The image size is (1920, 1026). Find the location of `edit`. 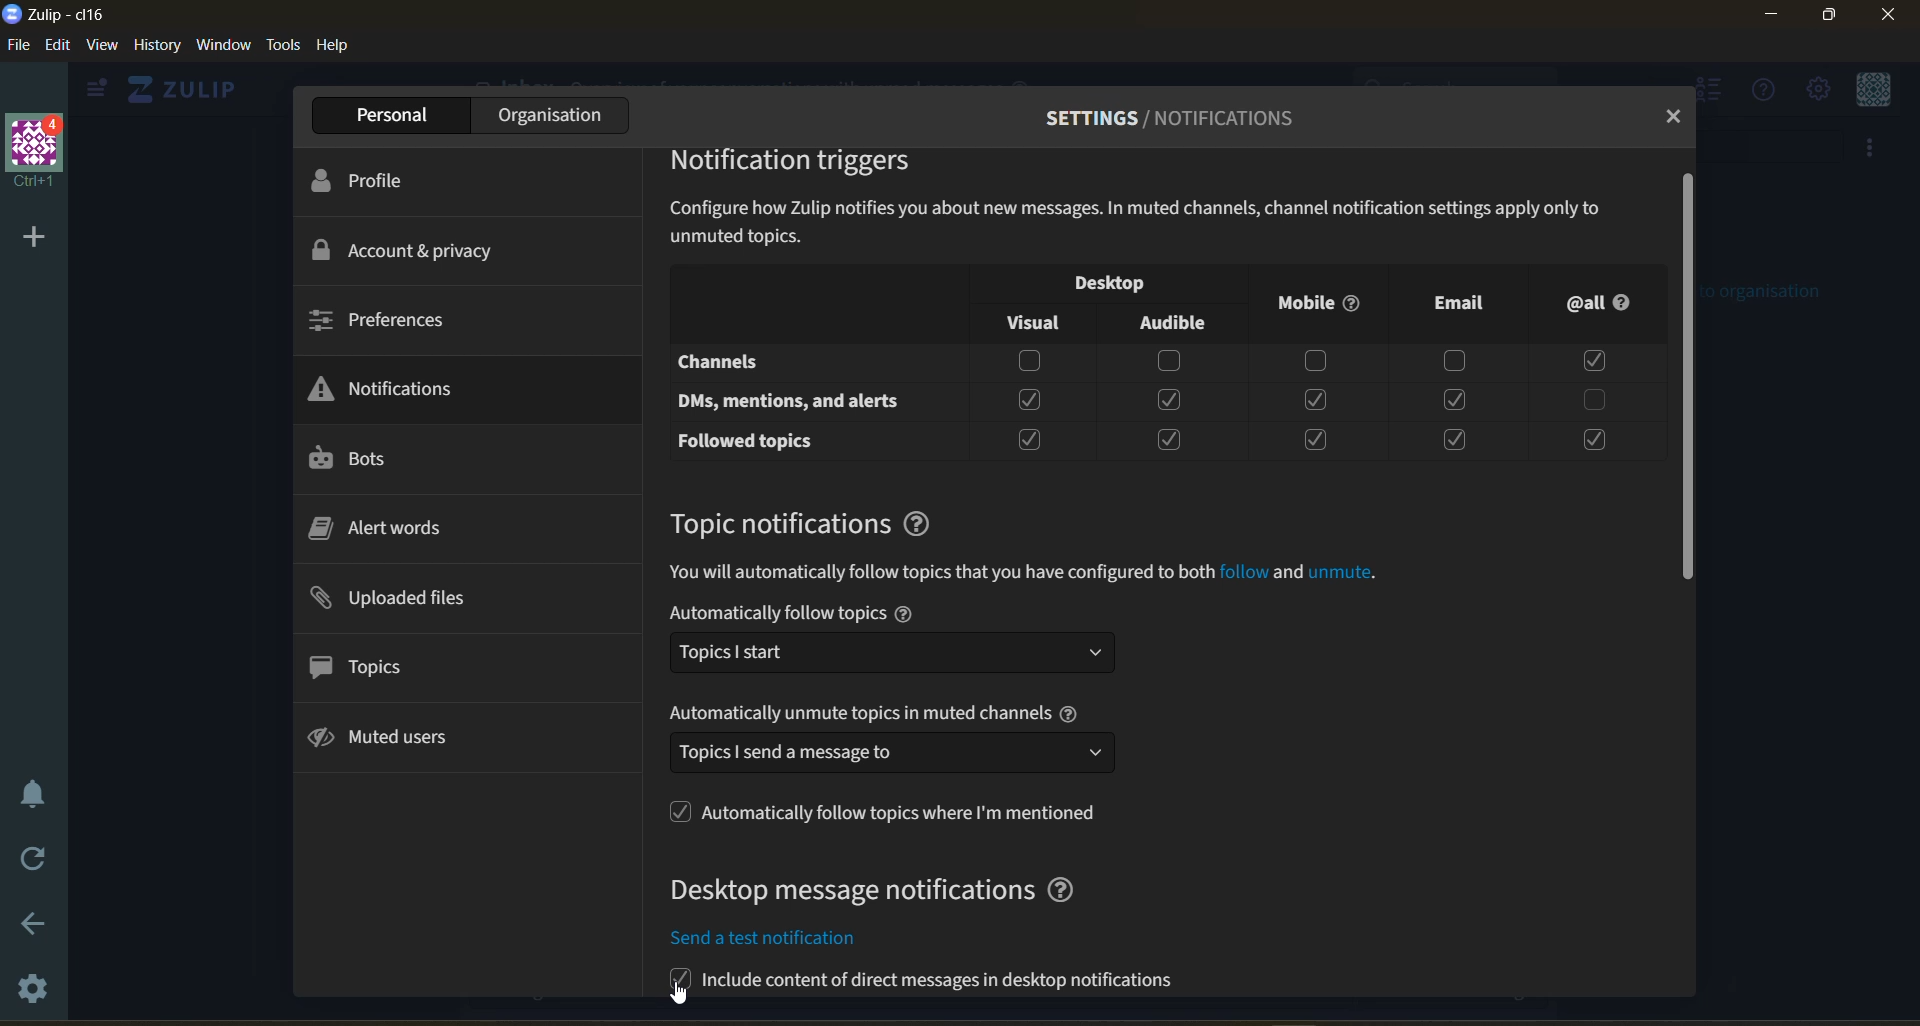

edit is located at coordinates (57, 46).